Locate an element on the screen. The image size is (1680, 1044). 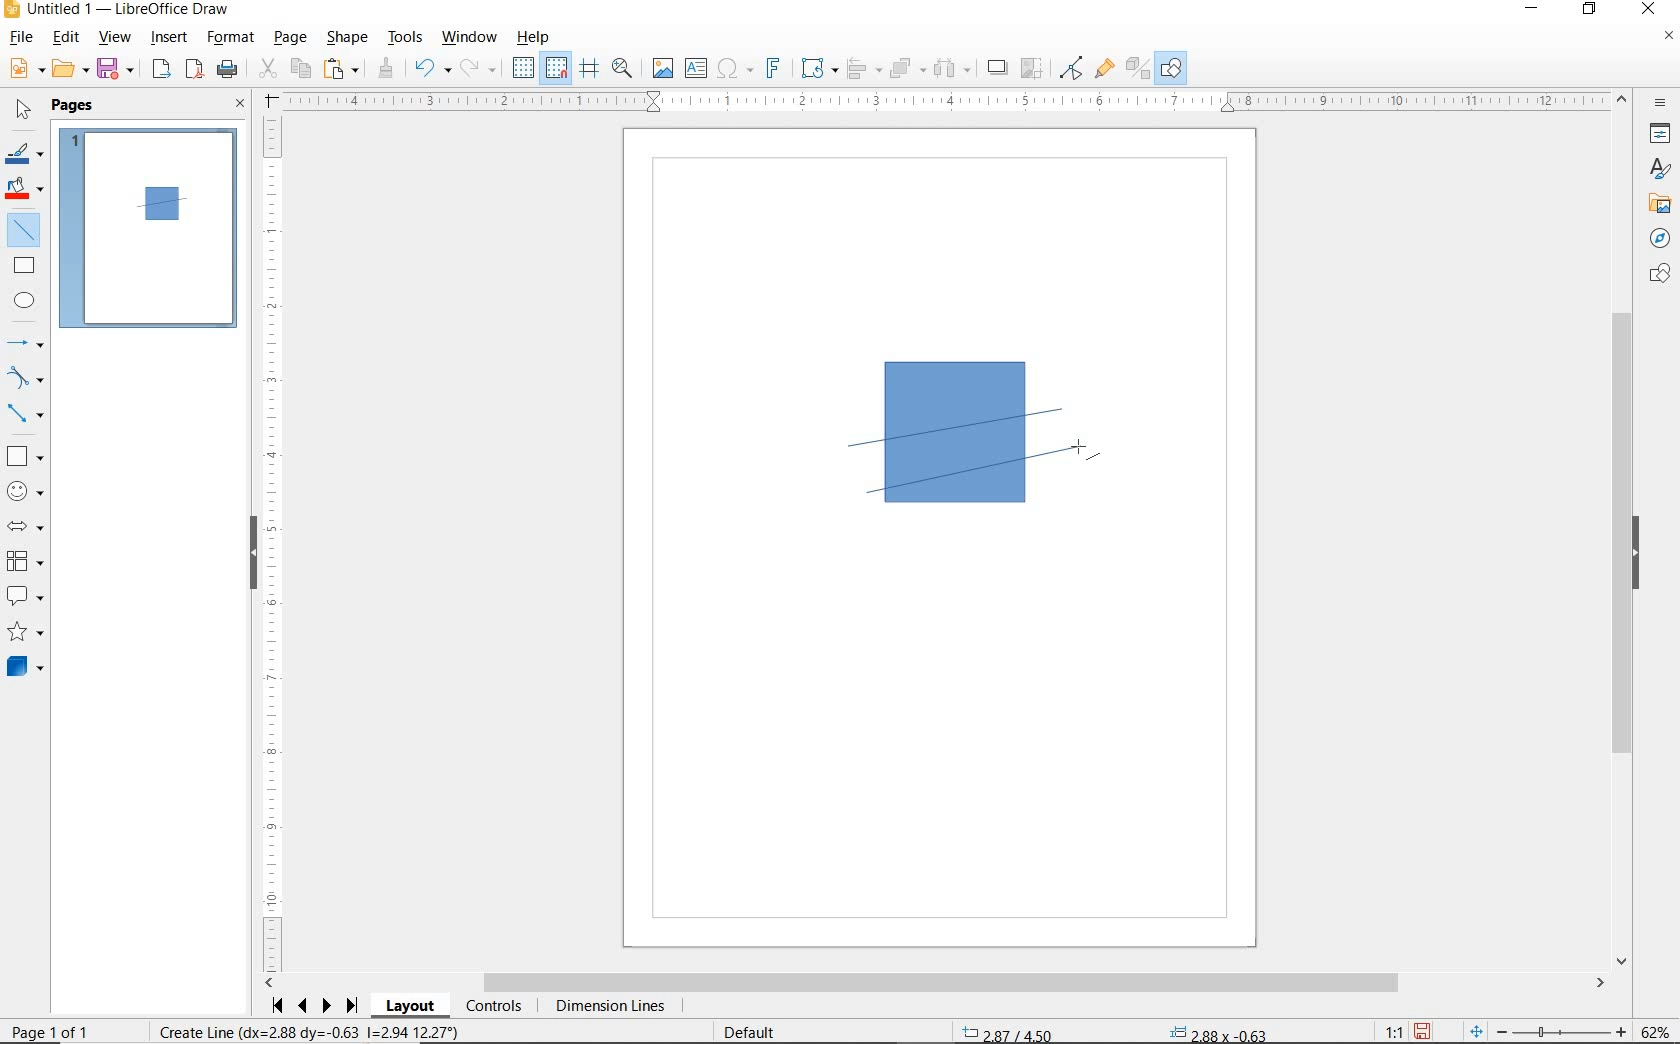
EXPORT is located at coordinates (162, 71).